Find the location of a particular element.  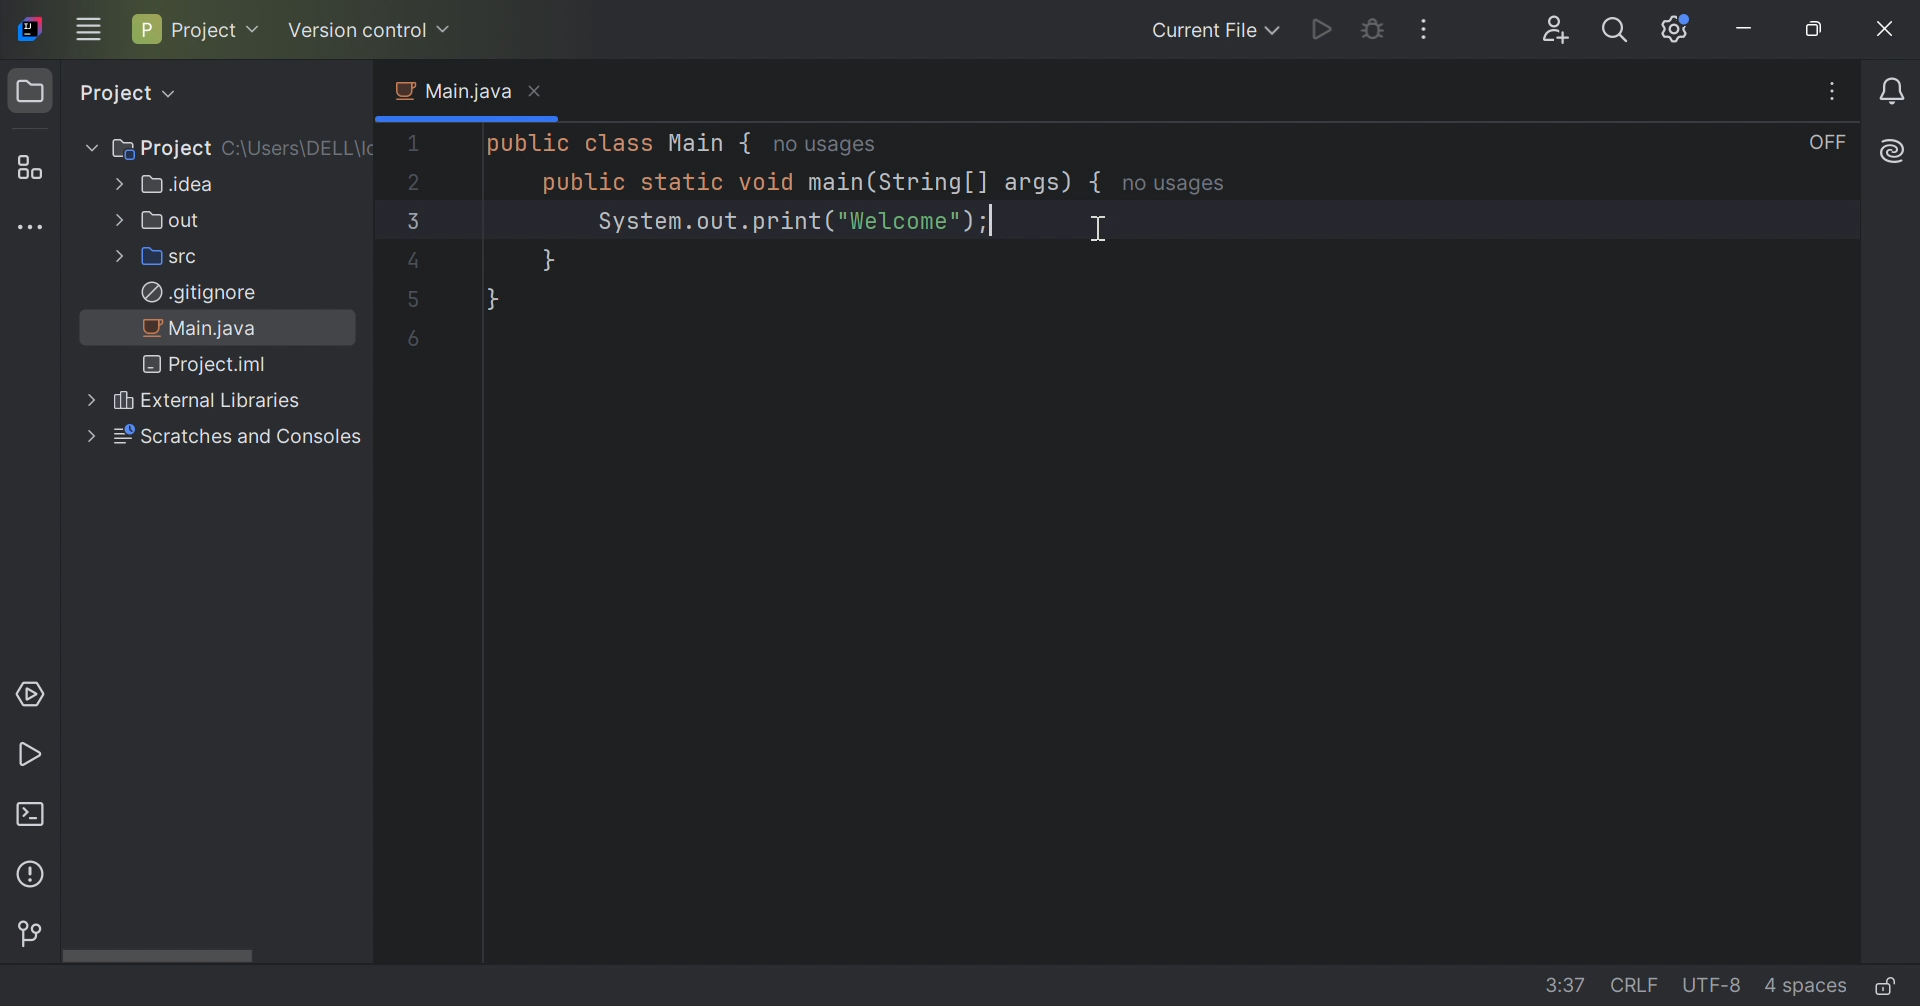

CRLF is located at coordinates (1637, 985).